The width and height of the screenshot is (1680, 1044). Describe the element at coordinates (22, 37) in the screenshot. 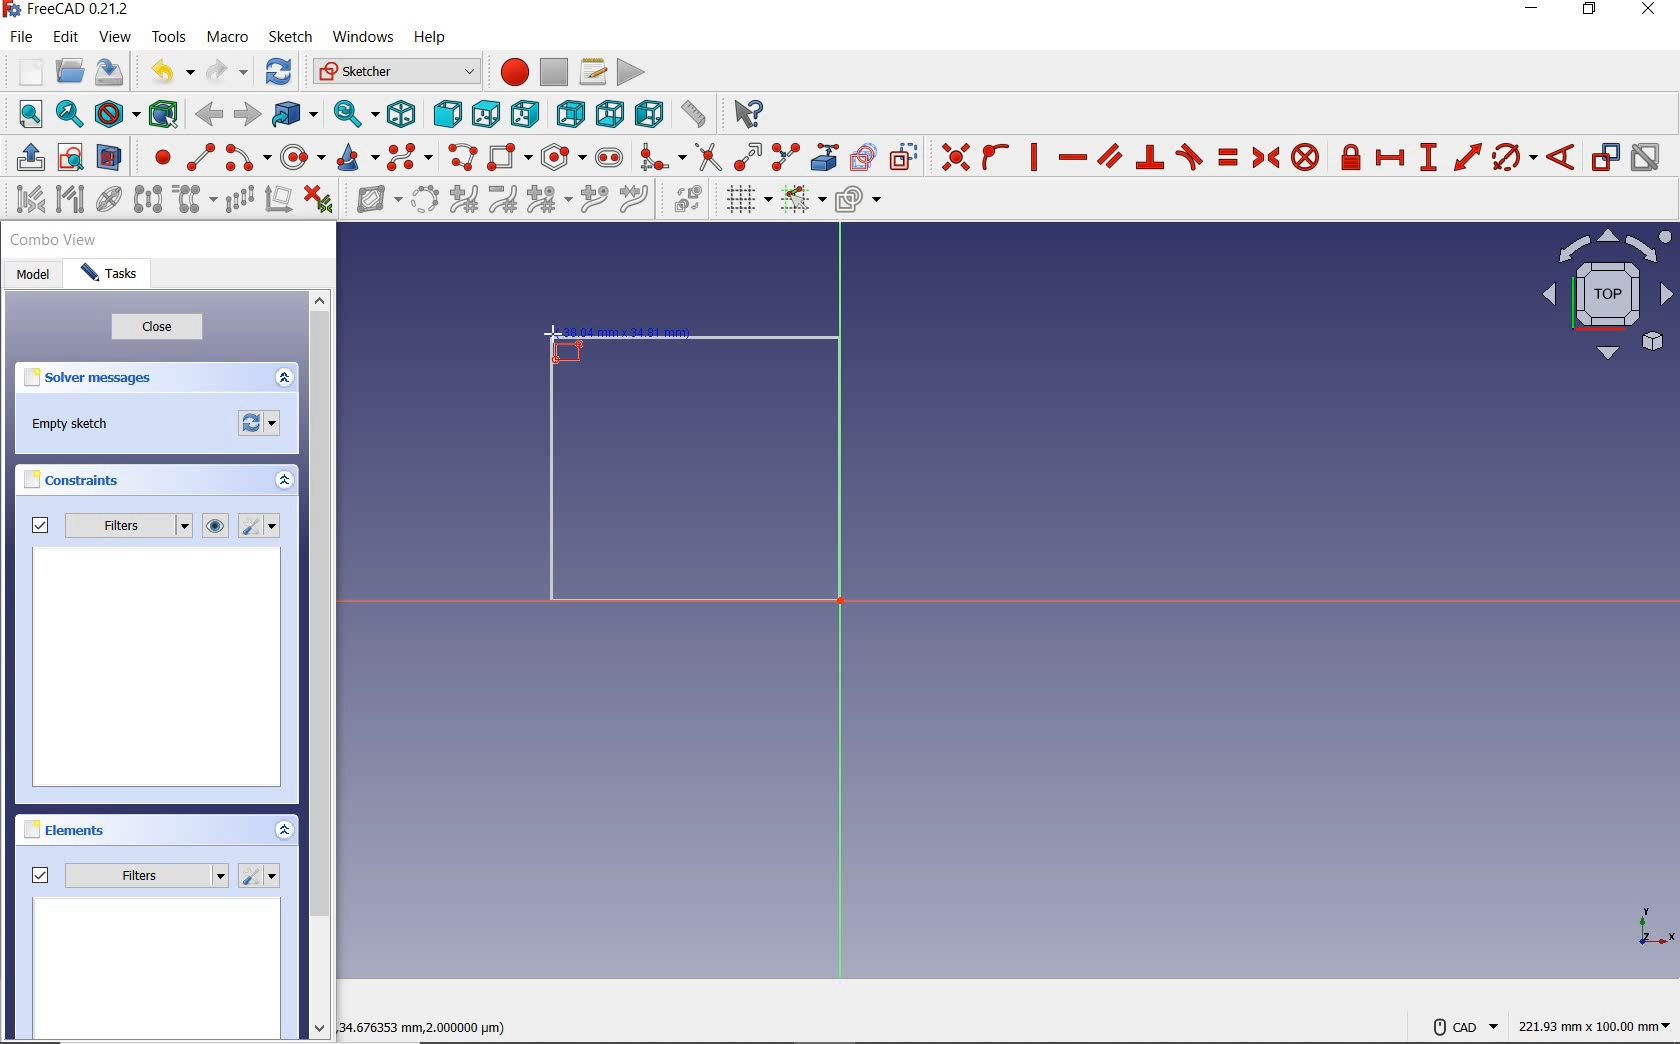

I see `file` at that location.